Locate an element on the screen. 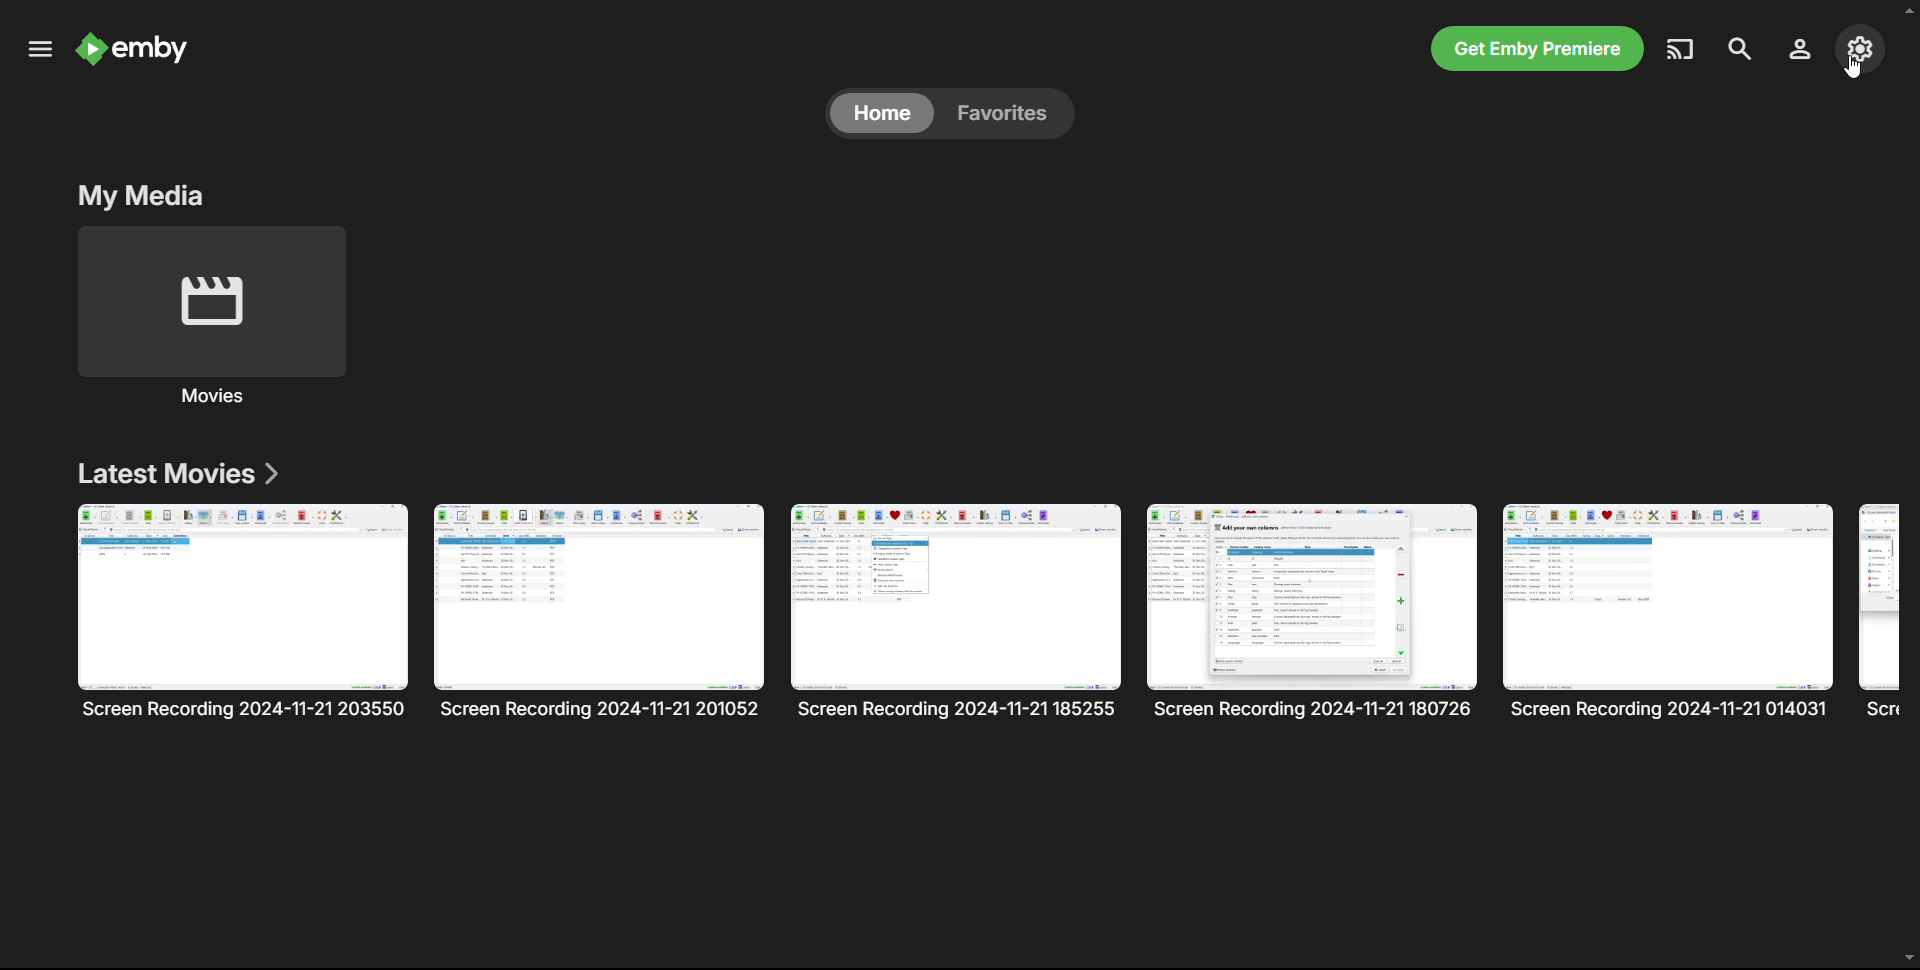 The height and width of the screenshot is (970, 1920). get emby premiere is located at coordinates (1534, 48).